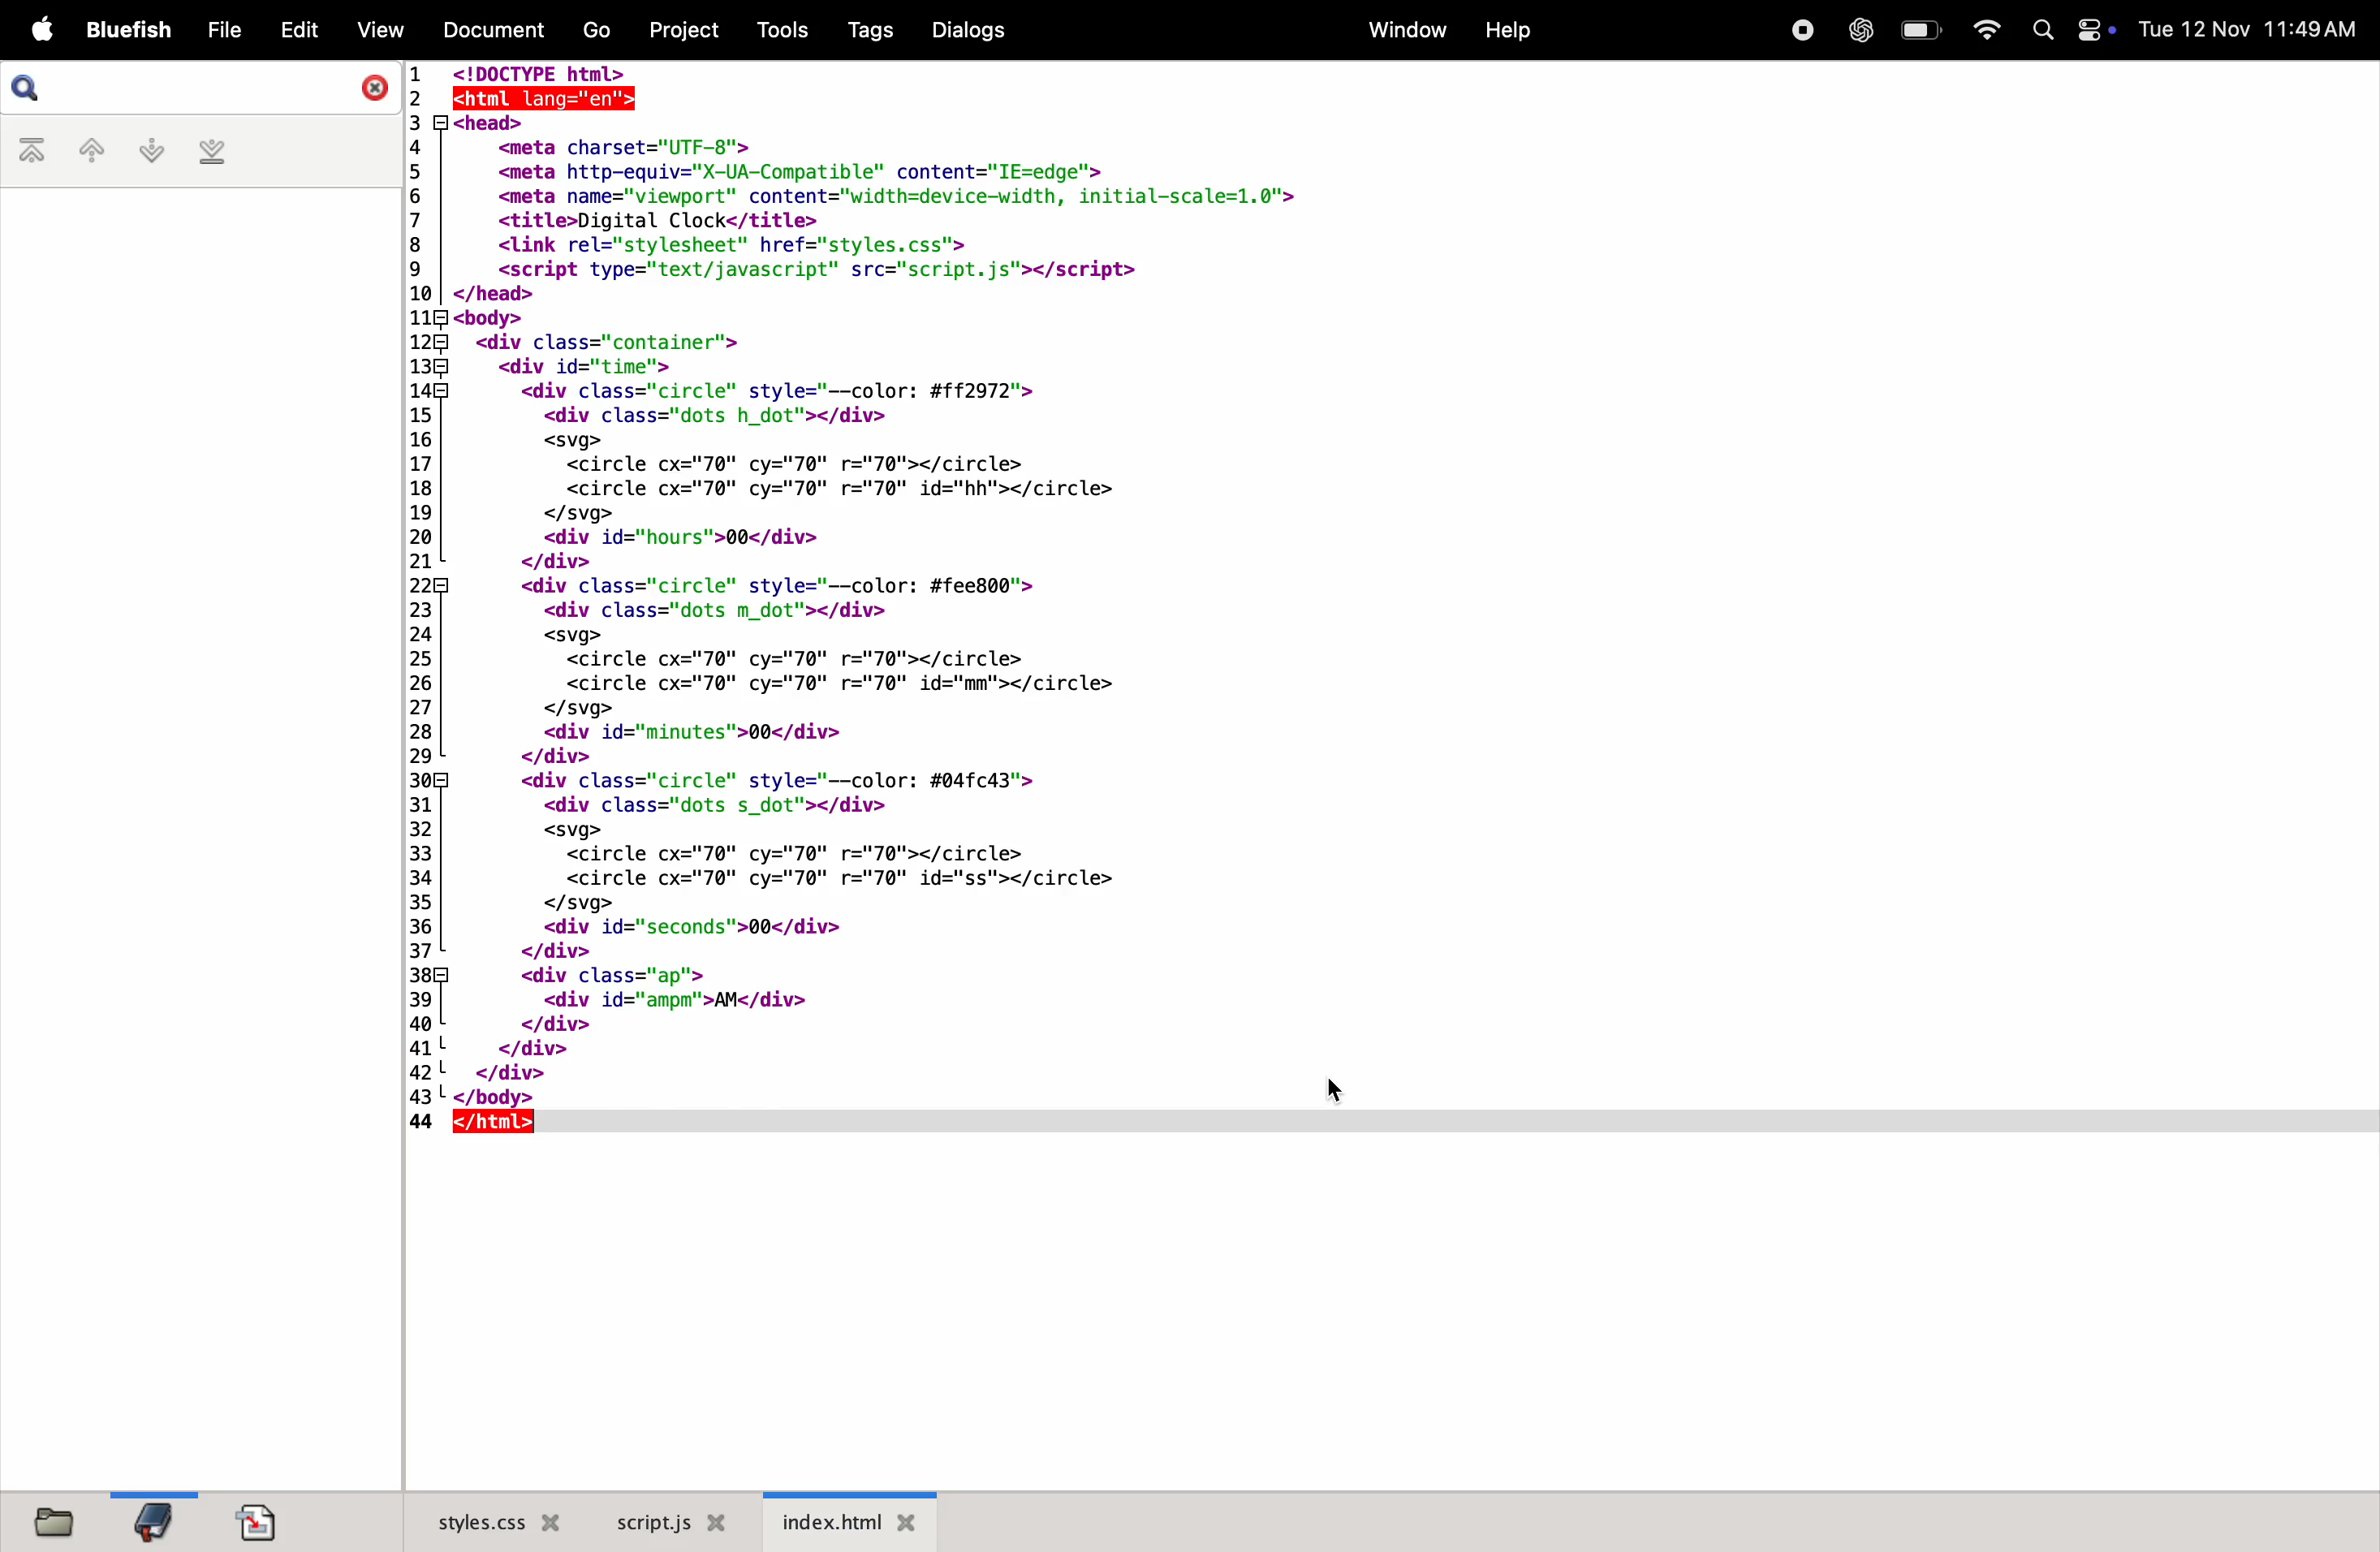  Describe the element at coordinates (35, 29) in the screenshot. I see `apple menu` at that location.